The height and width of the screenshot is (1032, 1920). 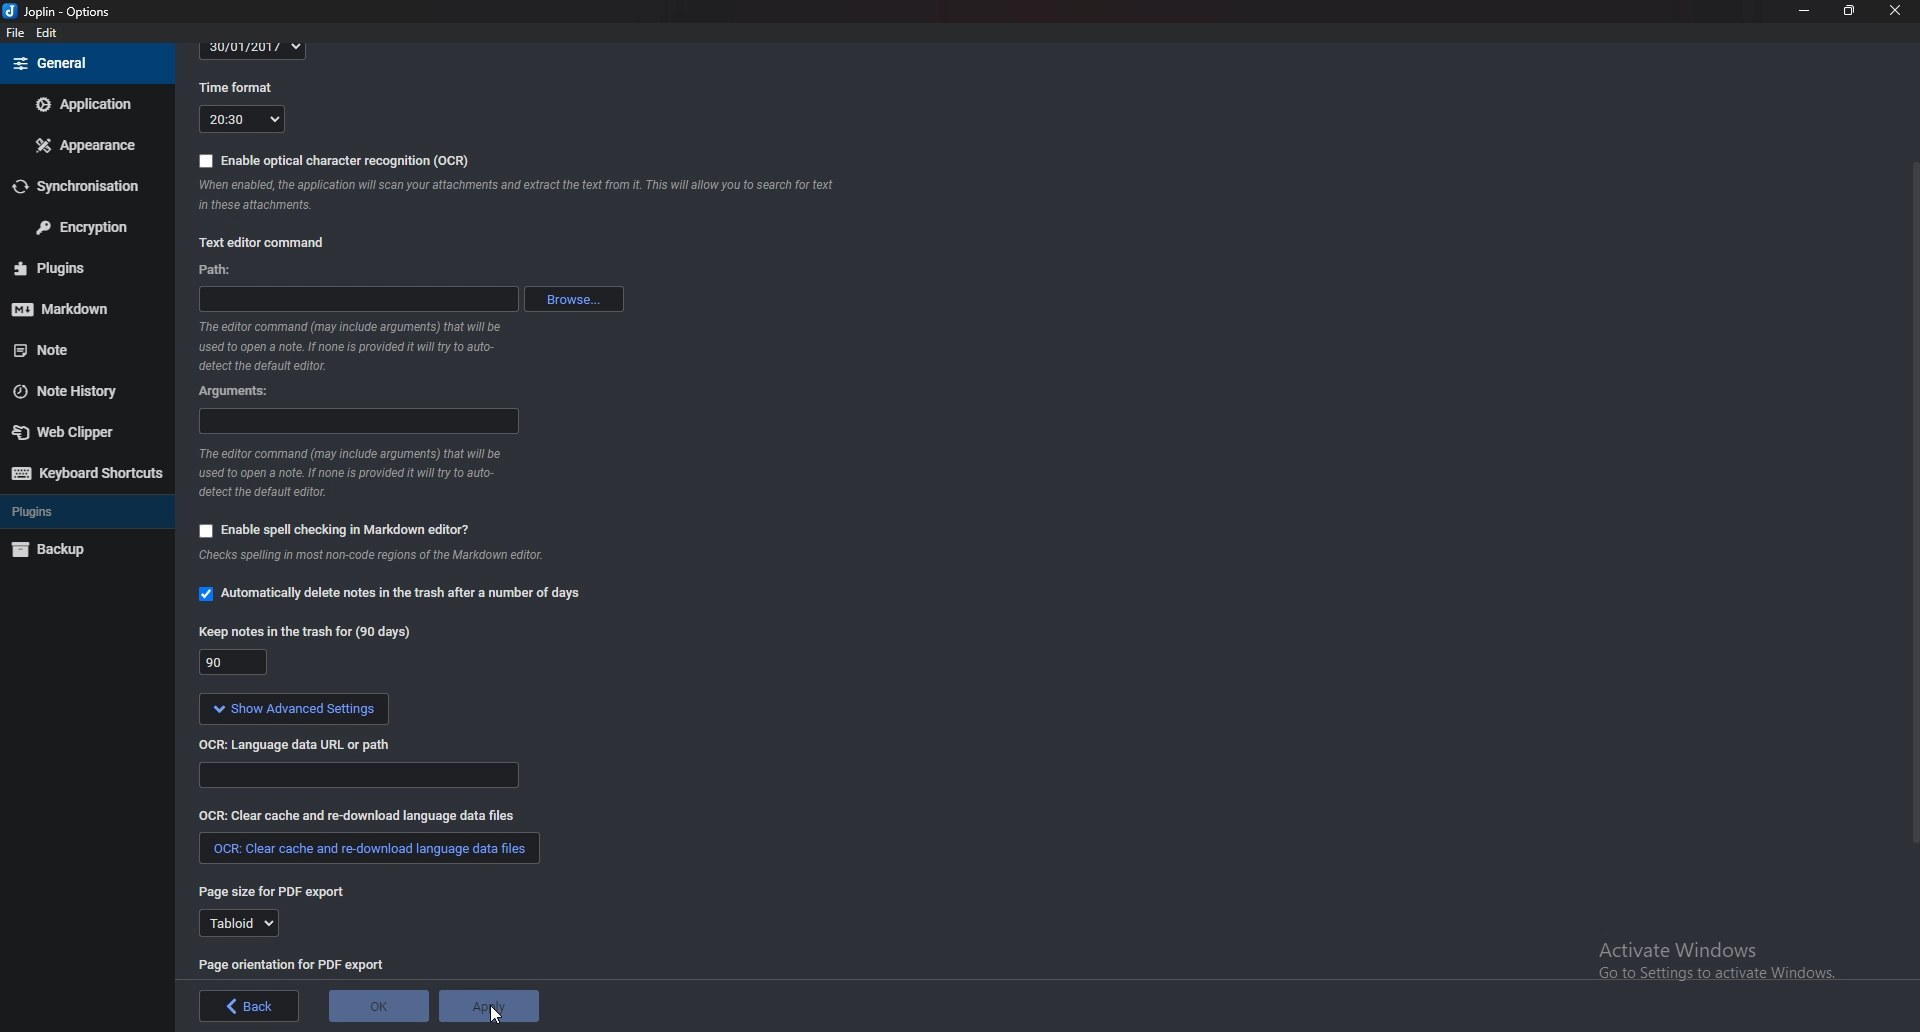 What do you see at coordinates (243, 390) in the screenshot?
I see `Arguments` at bounding box center [243, 390].